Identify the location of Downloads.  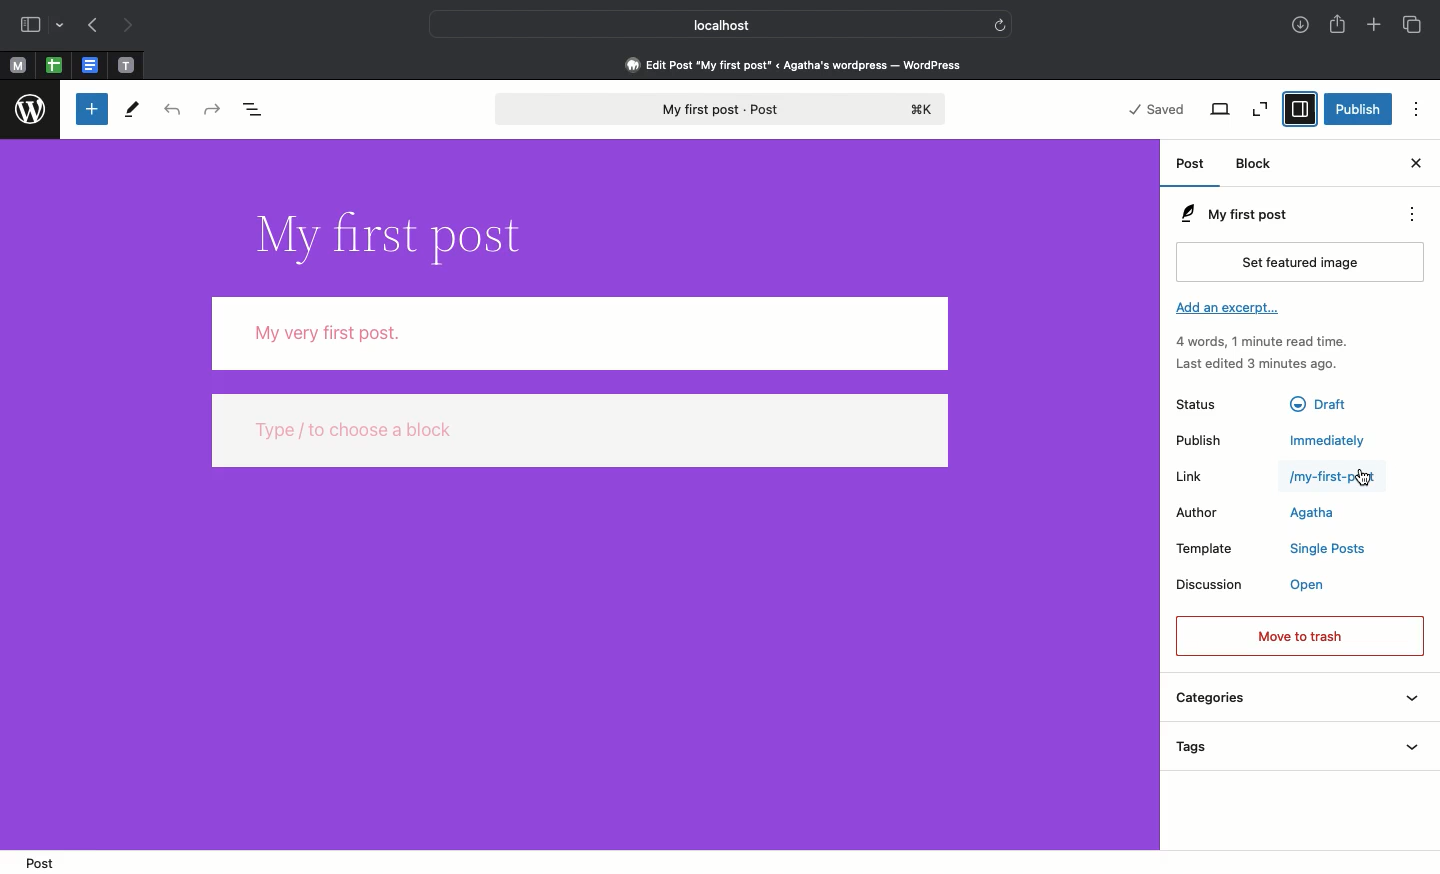
(1300, 25).